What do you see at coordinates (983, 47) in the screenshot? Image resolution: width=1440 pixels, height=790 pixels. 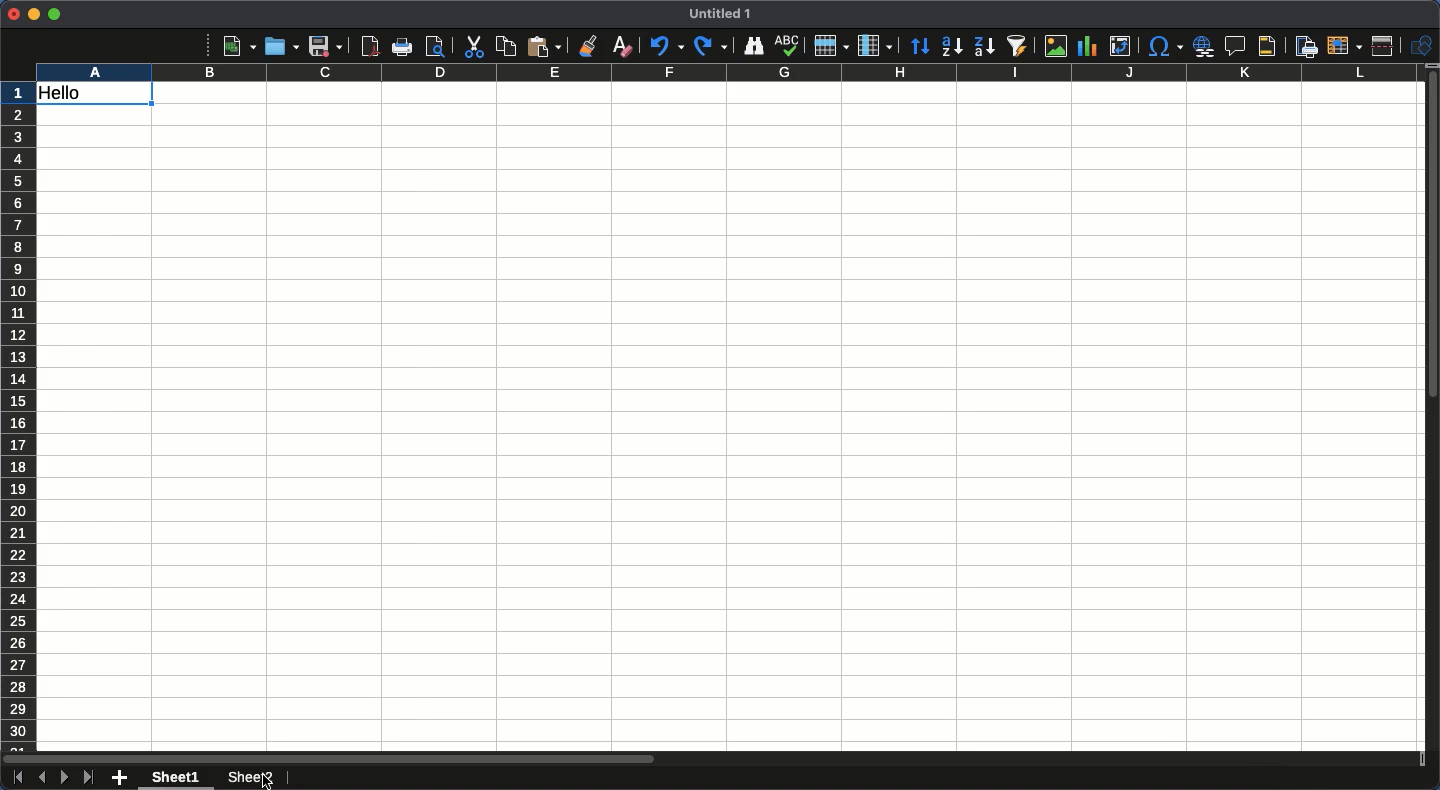 I see `Descending` at bounding box center [983, 47].